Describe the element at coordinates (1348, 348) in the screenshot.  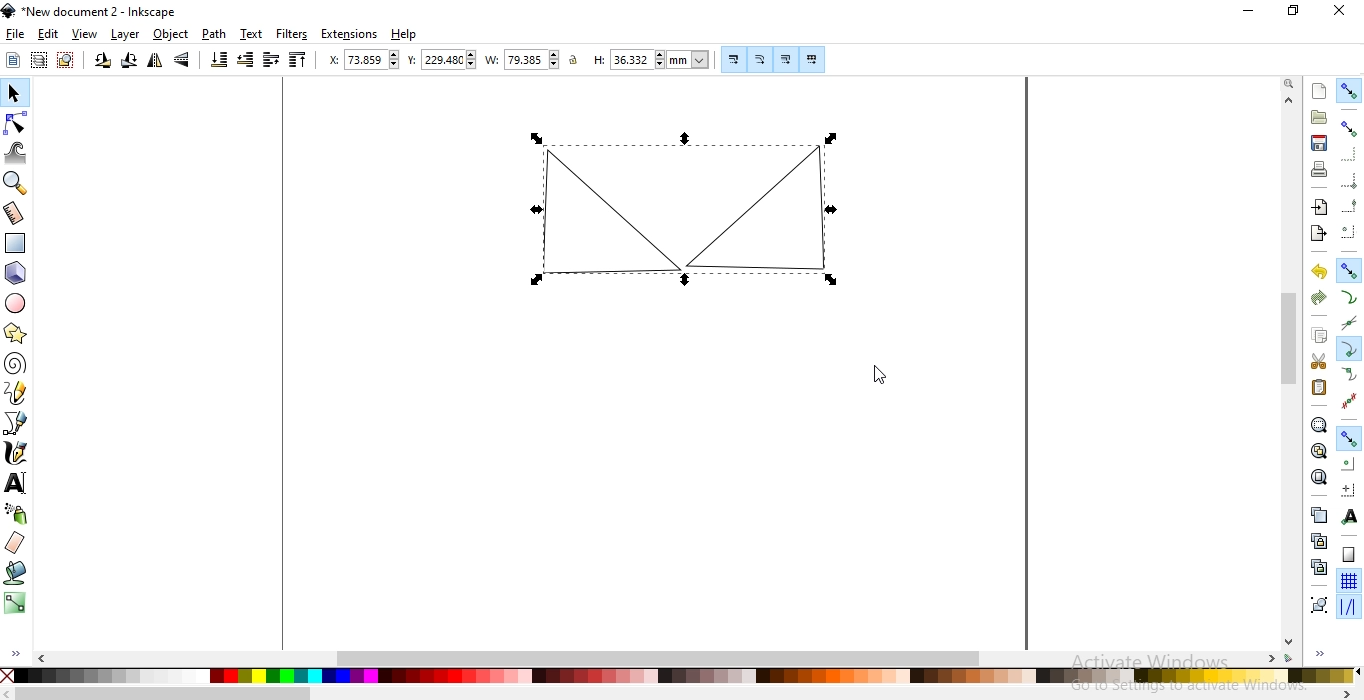
I see `snap cusp nodes incl. rectangle corners` at that location.